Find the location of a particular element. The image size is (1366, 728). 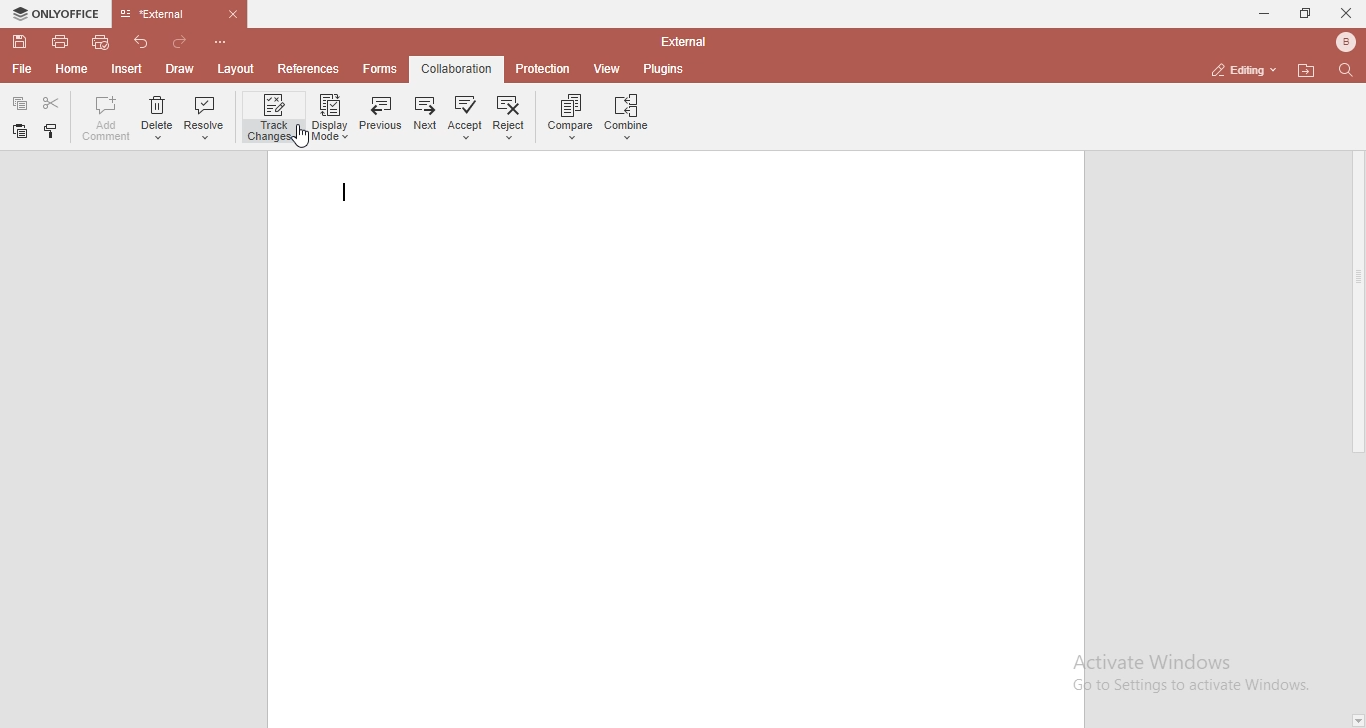

restore is located at coordinates (1307, 12).